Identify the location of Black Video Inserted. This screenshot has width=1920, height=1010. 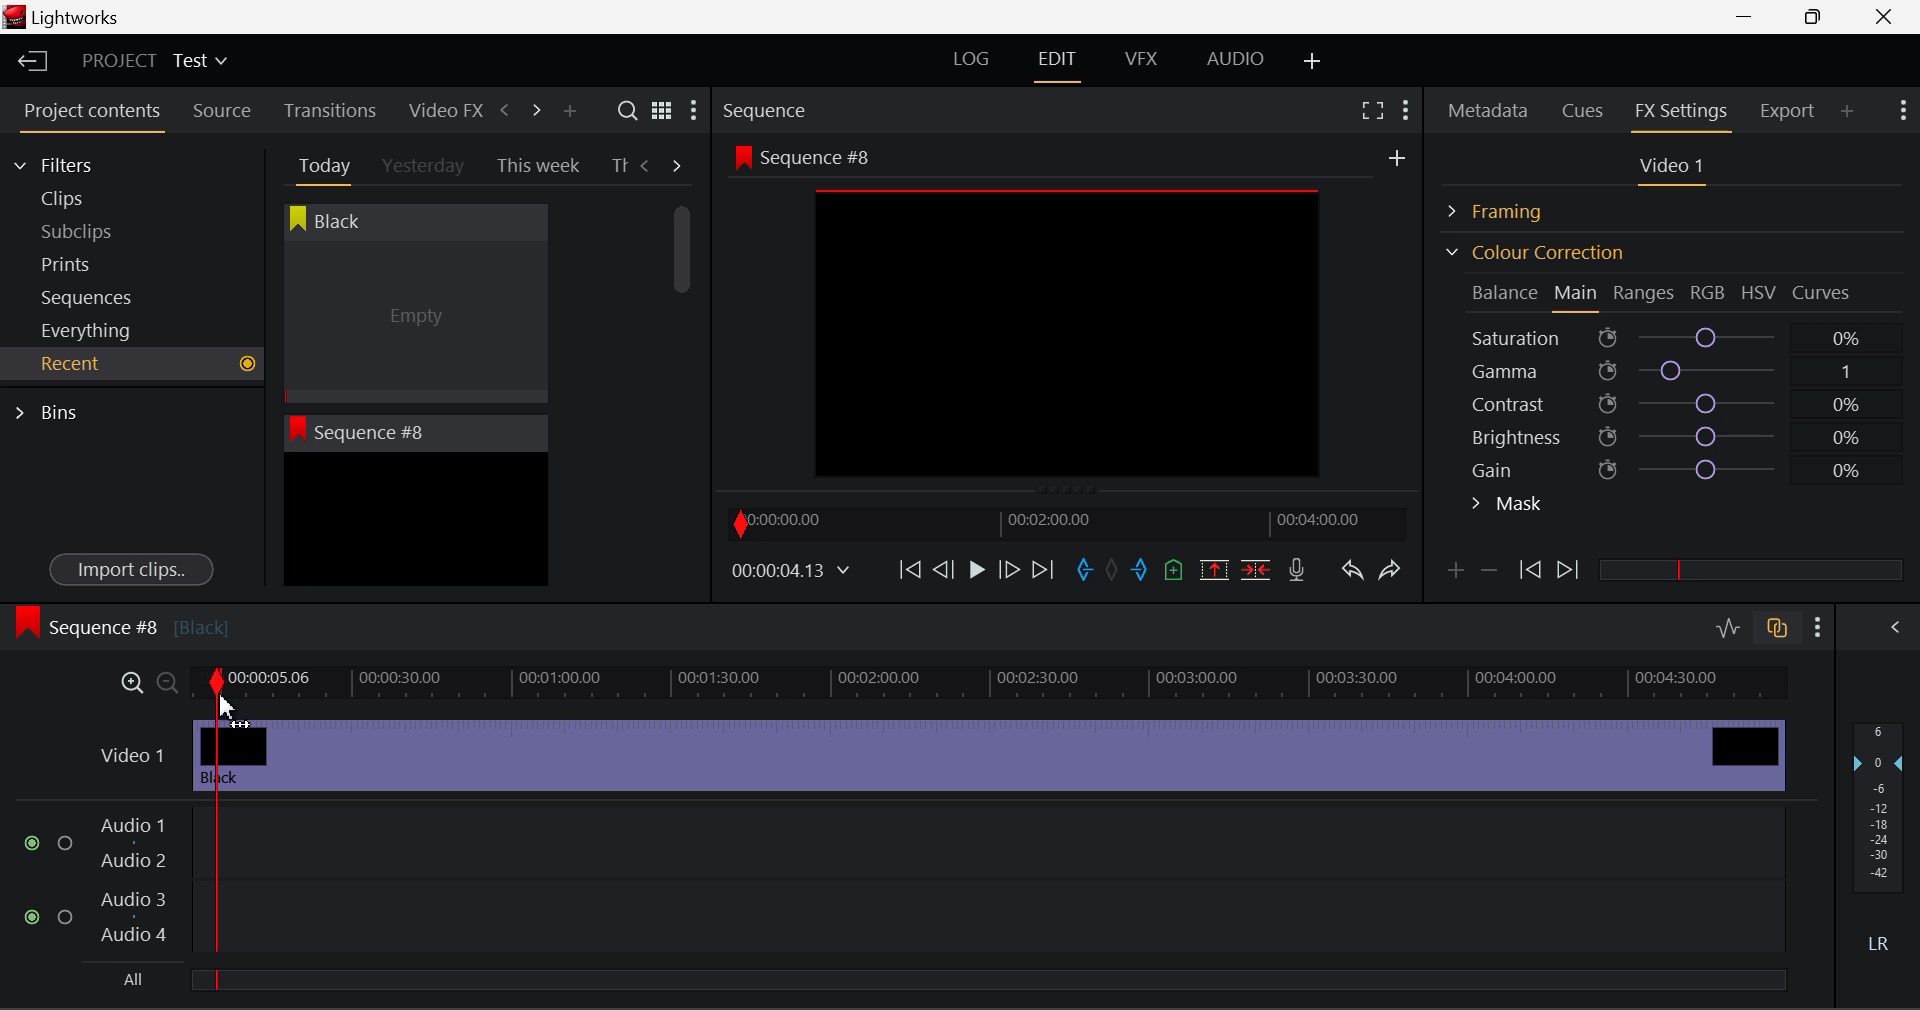
(989, 753).